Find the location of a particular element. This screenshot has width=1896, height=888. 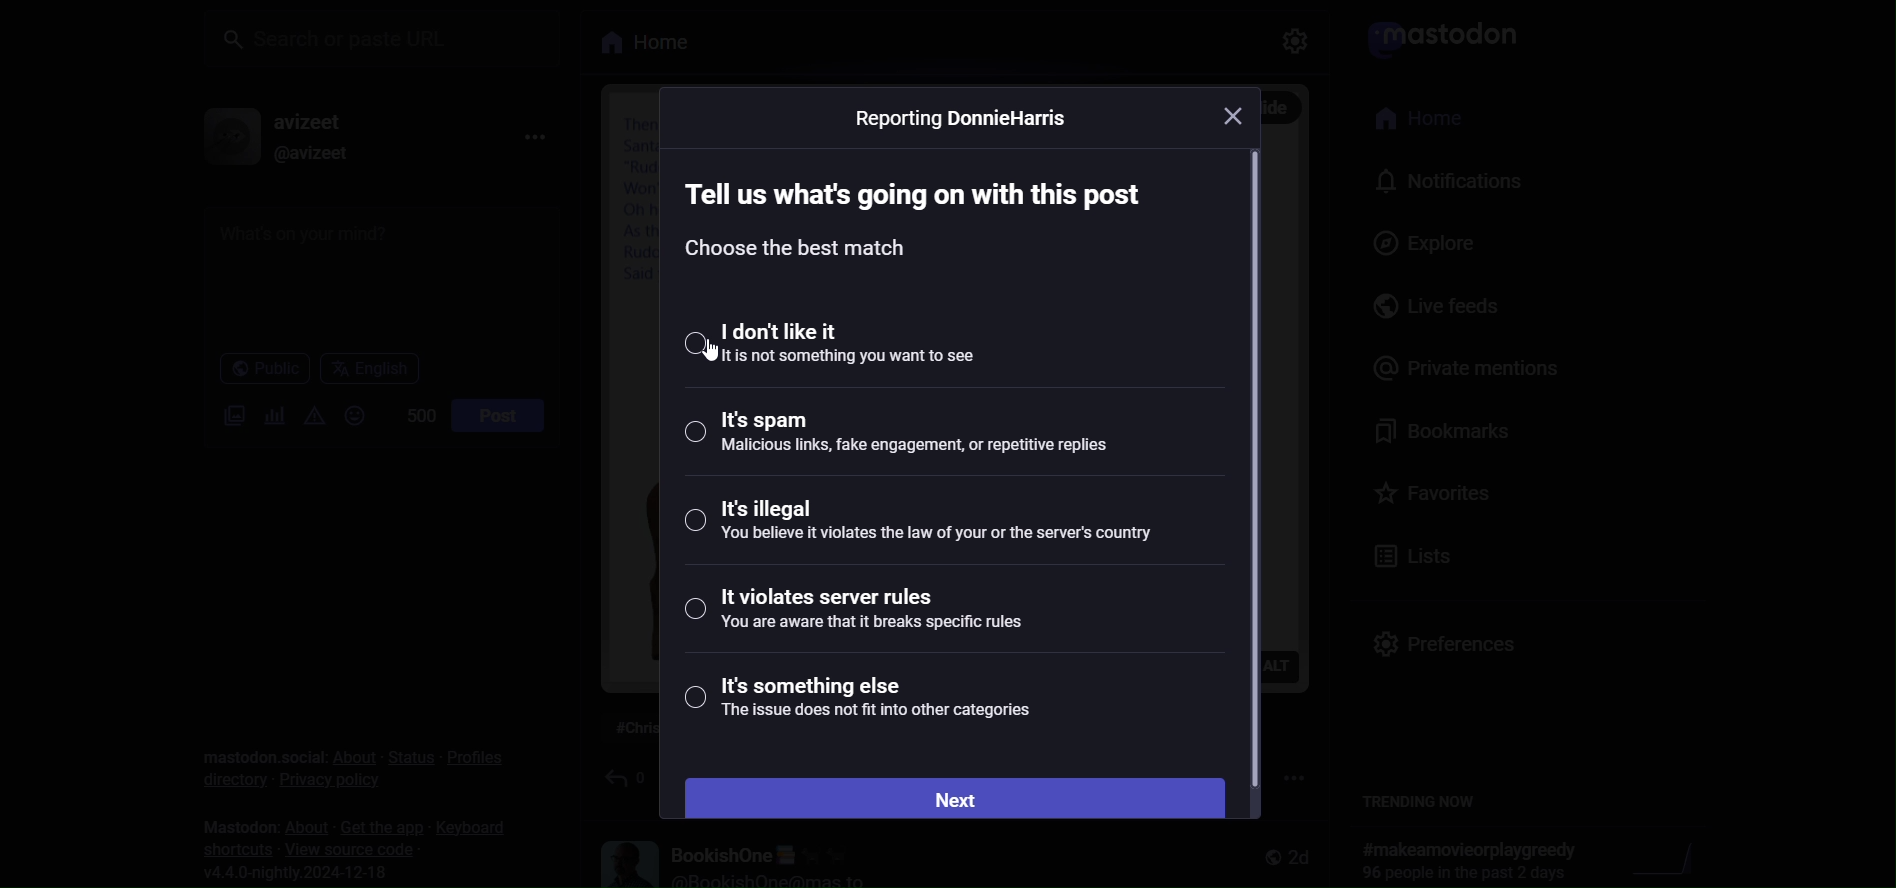

It's illegal
You believe it violates the law of your or the server's country is located at coordinates (923, 531).